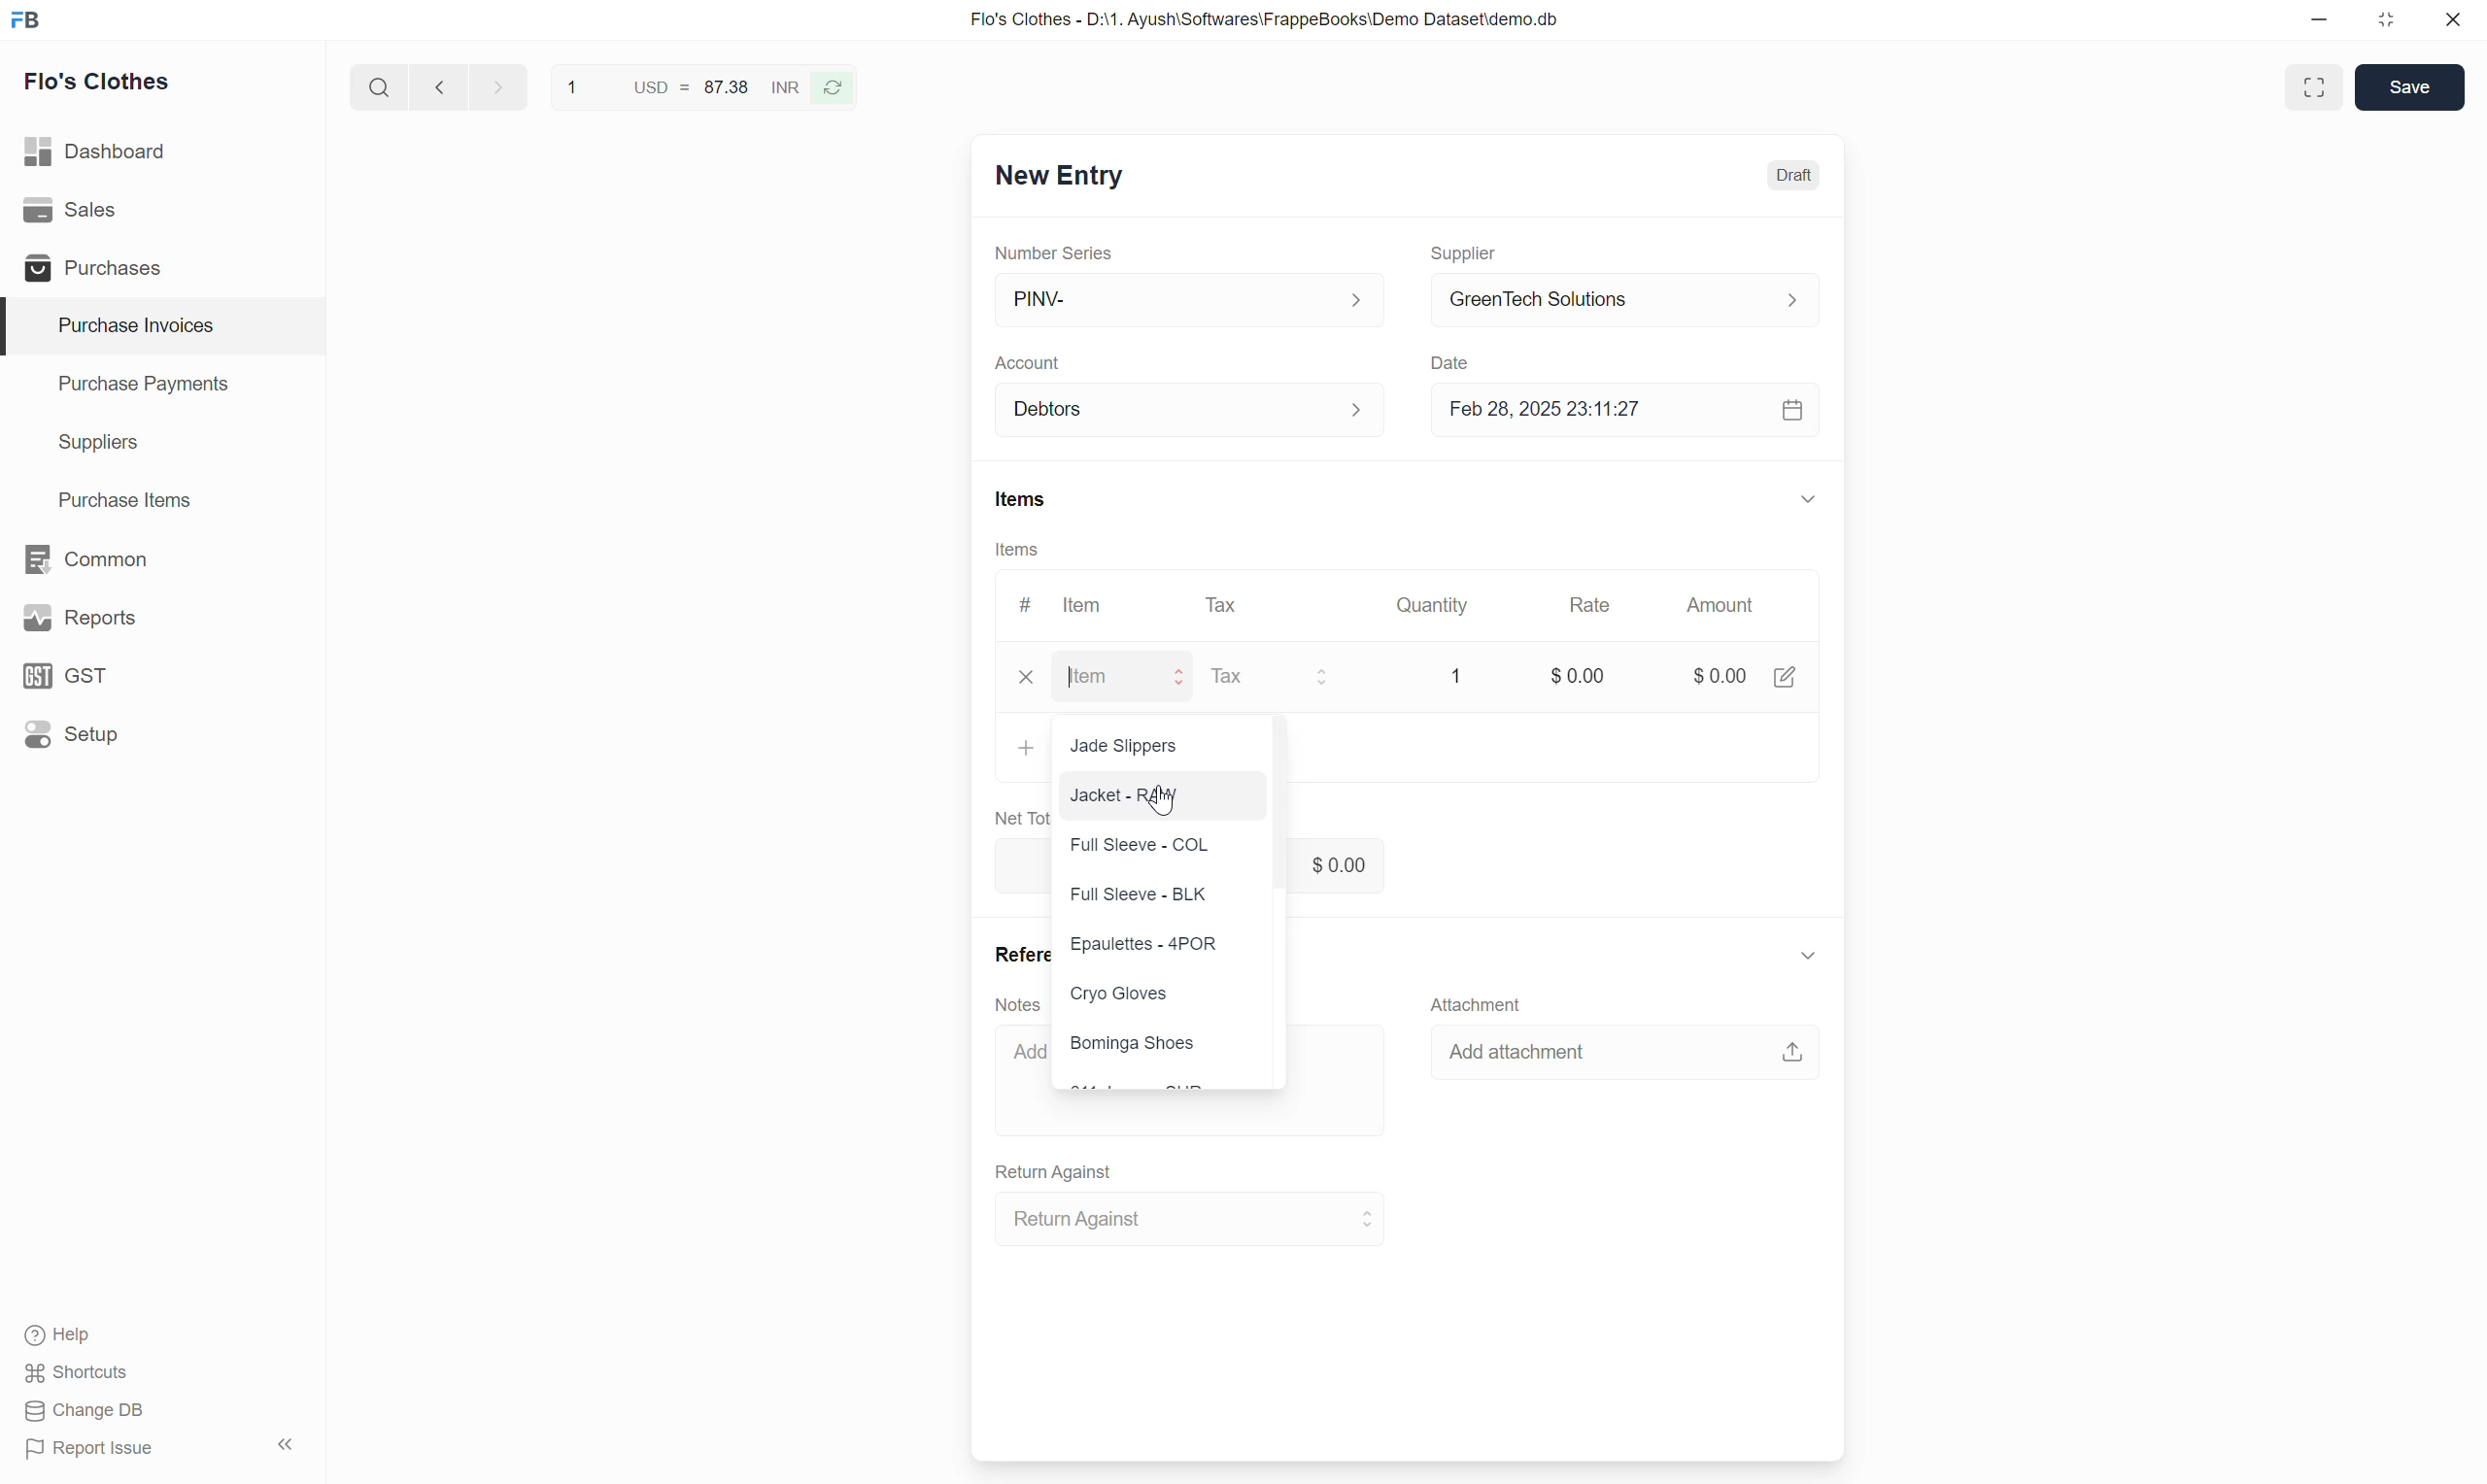 The height and width of the screenshot is (1484, 2487). What do you see at coordinates (1626, 299) in the screenshot?
I see `GreenTech Solutions` at bounding box center [1626, 299].